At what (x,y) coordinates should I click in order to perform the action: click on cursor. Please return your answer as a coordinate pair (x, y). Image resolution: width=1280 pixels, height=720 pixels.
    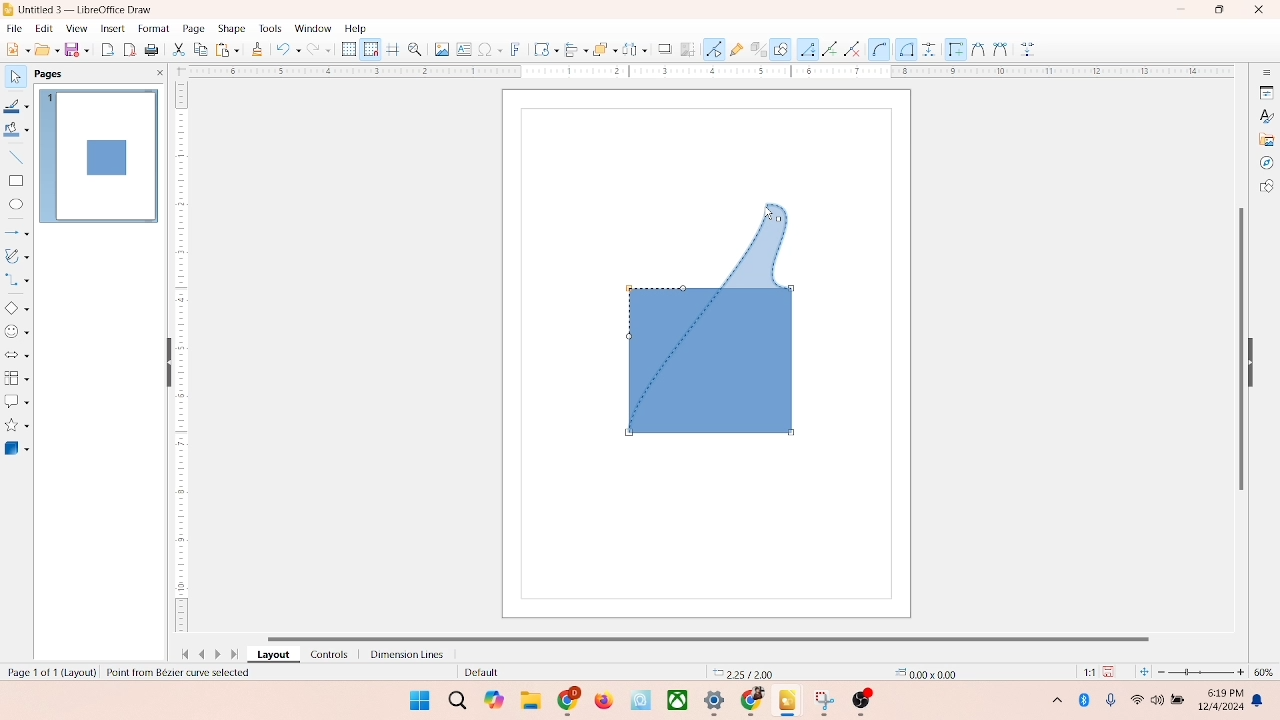
    Looking at the image, I should click on (764, 210).